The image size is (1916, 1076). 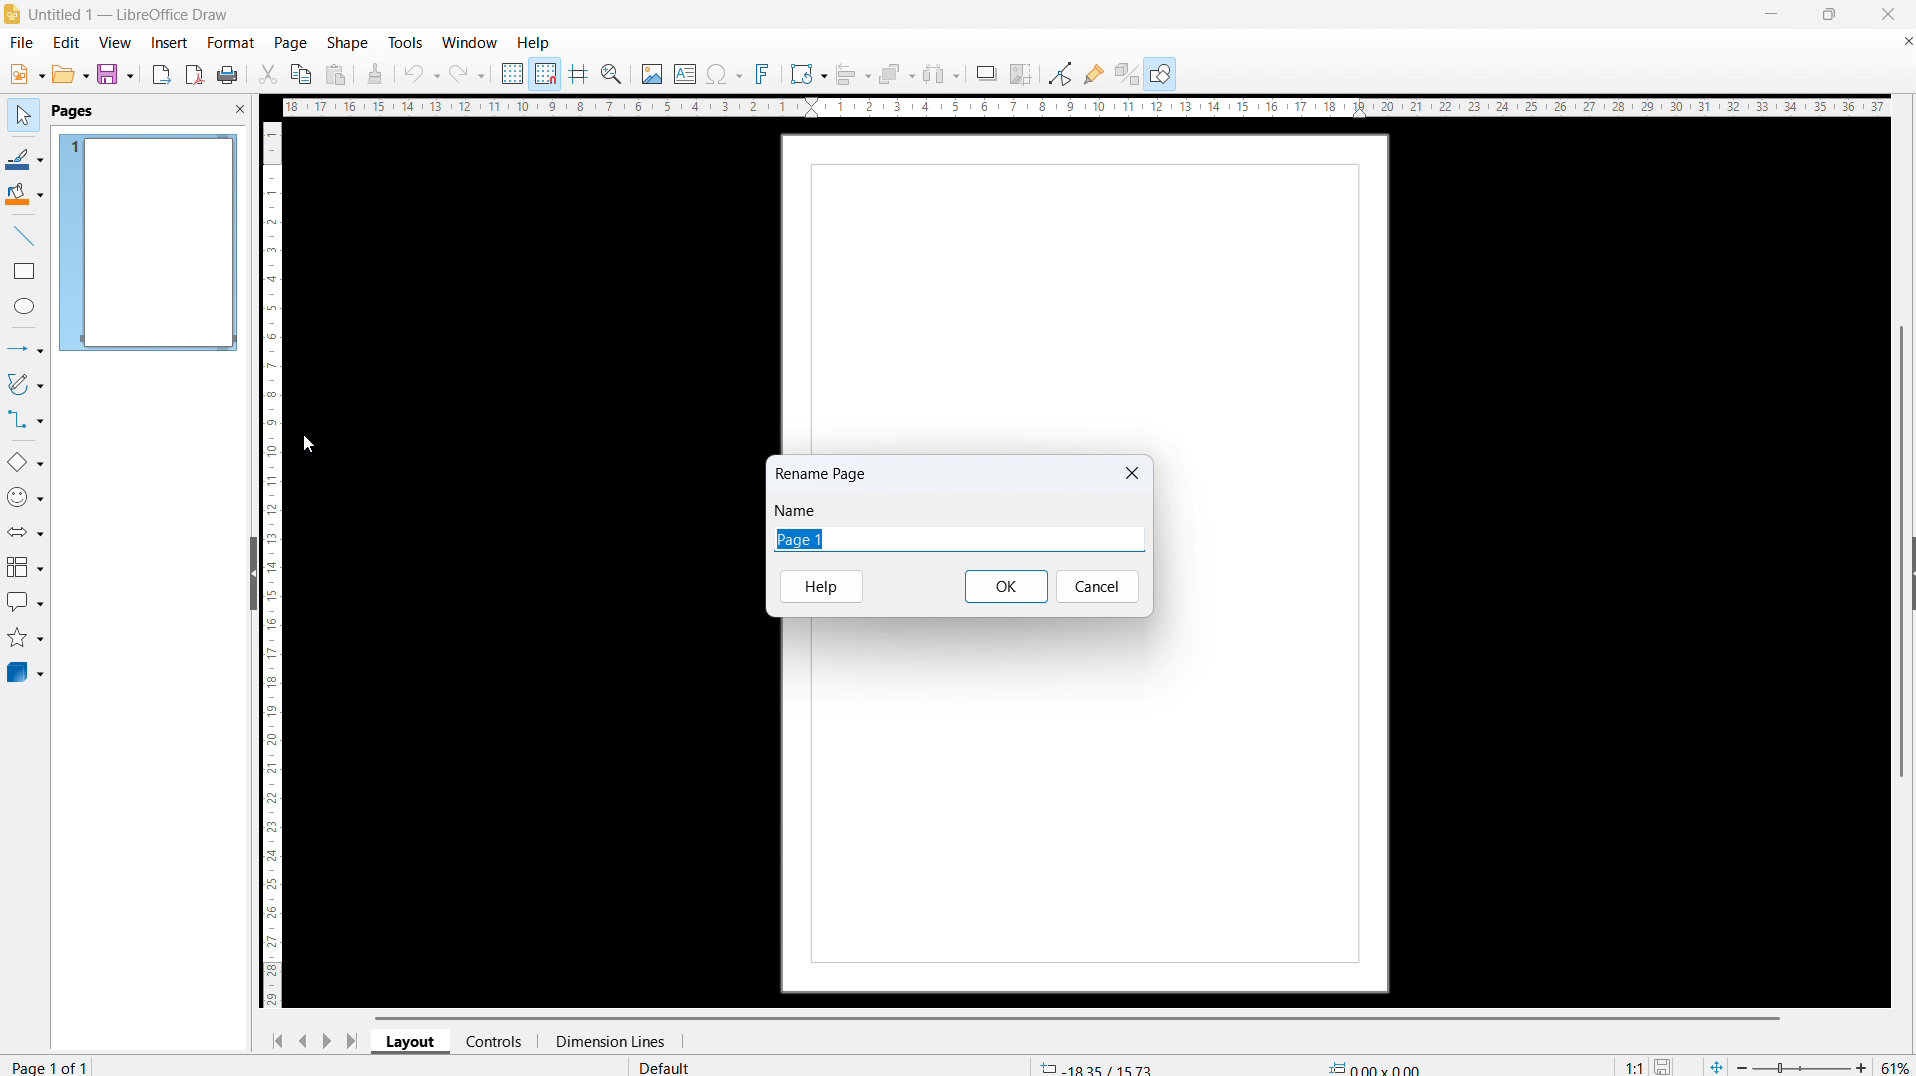 I want to click on window, so click(x=470, y=42).